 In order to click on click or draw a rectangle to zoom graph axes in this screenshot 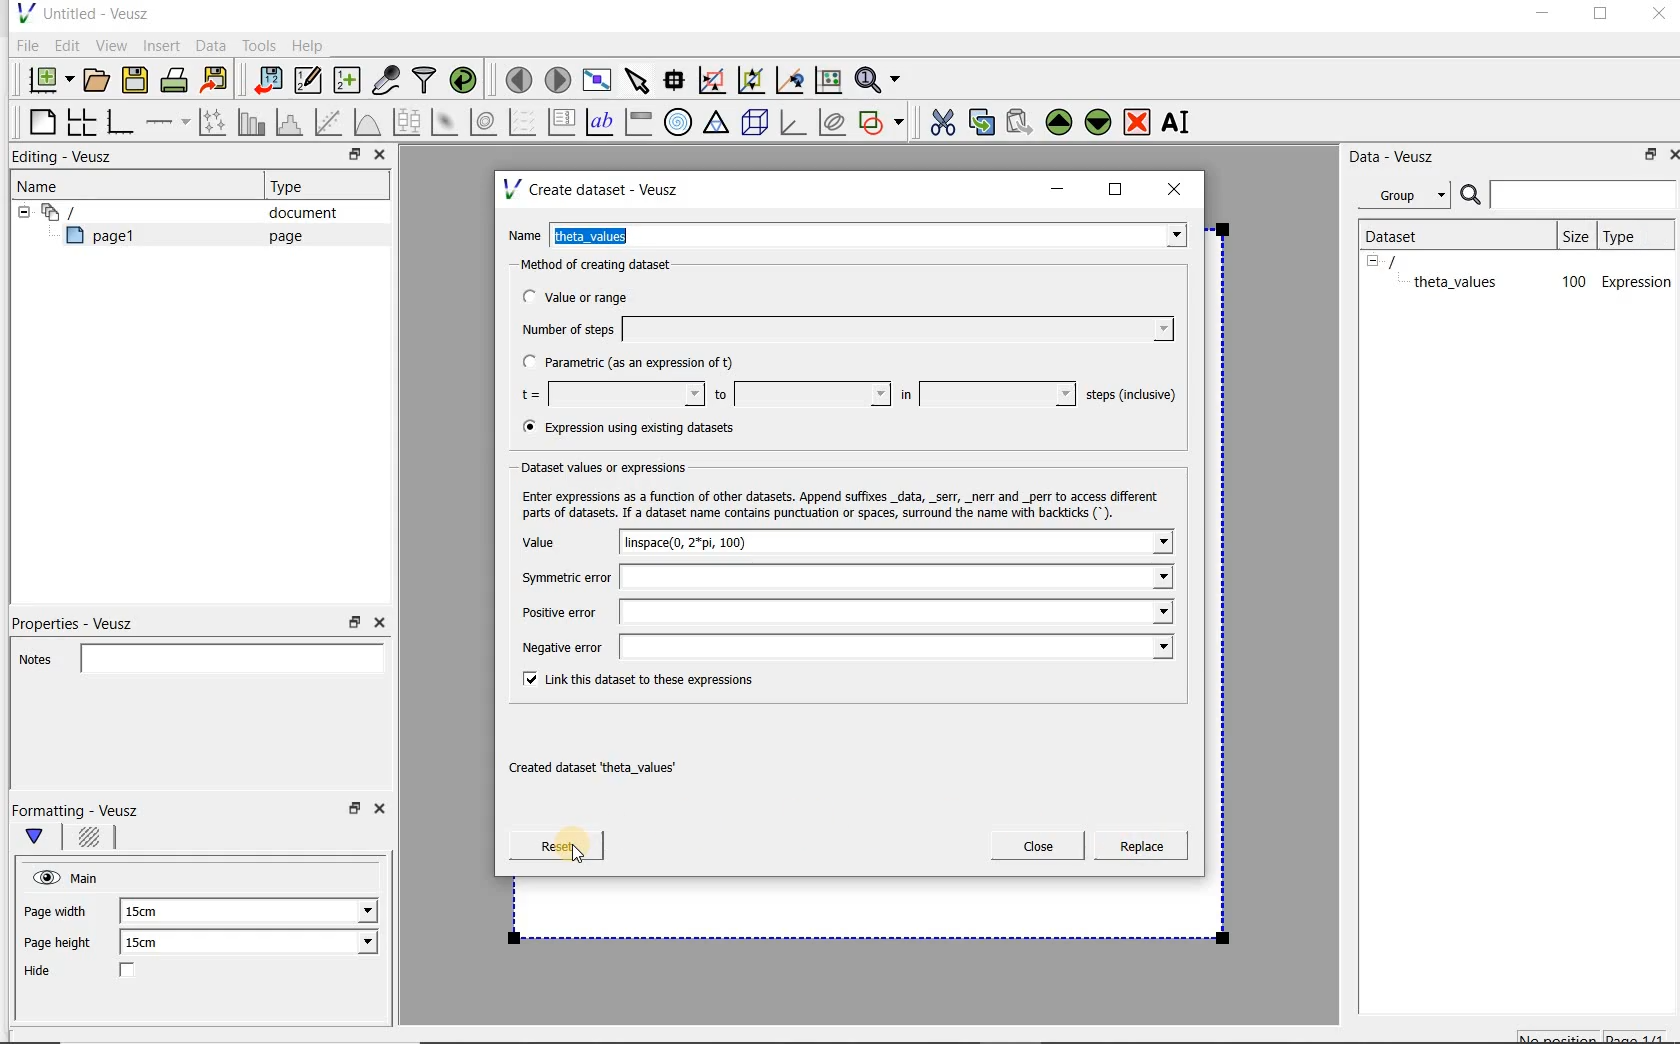, I will do `click(716, 81)`.